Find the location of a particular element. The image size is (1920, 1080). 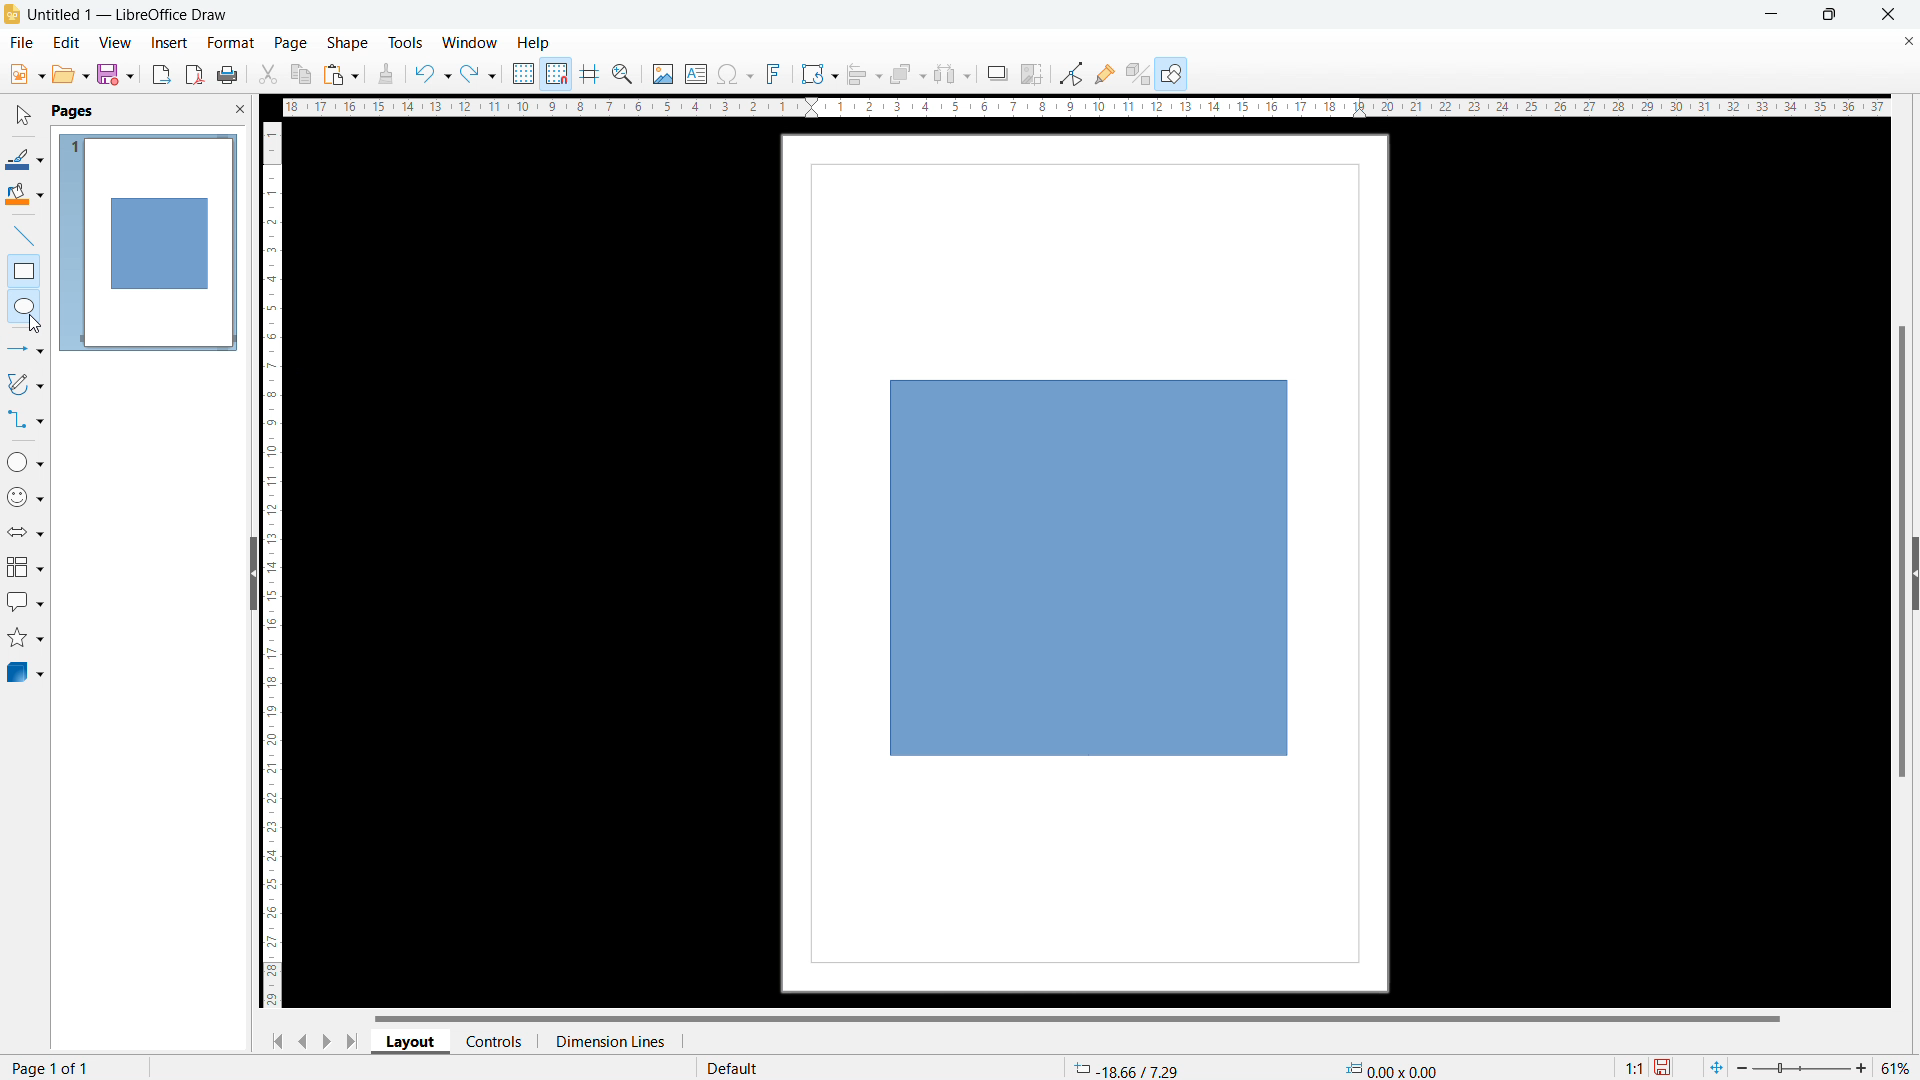

save is located at coordinates (115, 74).